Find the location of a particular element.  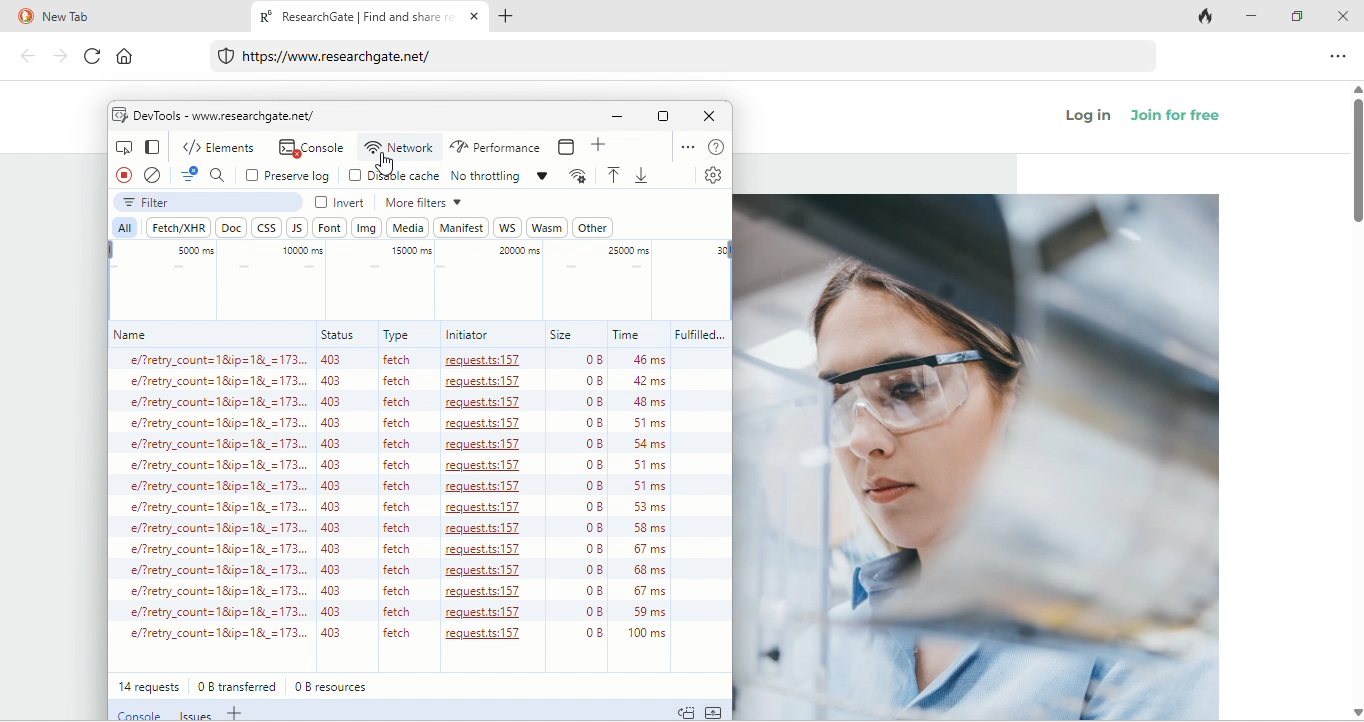

disable cache checkbox is located at coordinates (393, 175).